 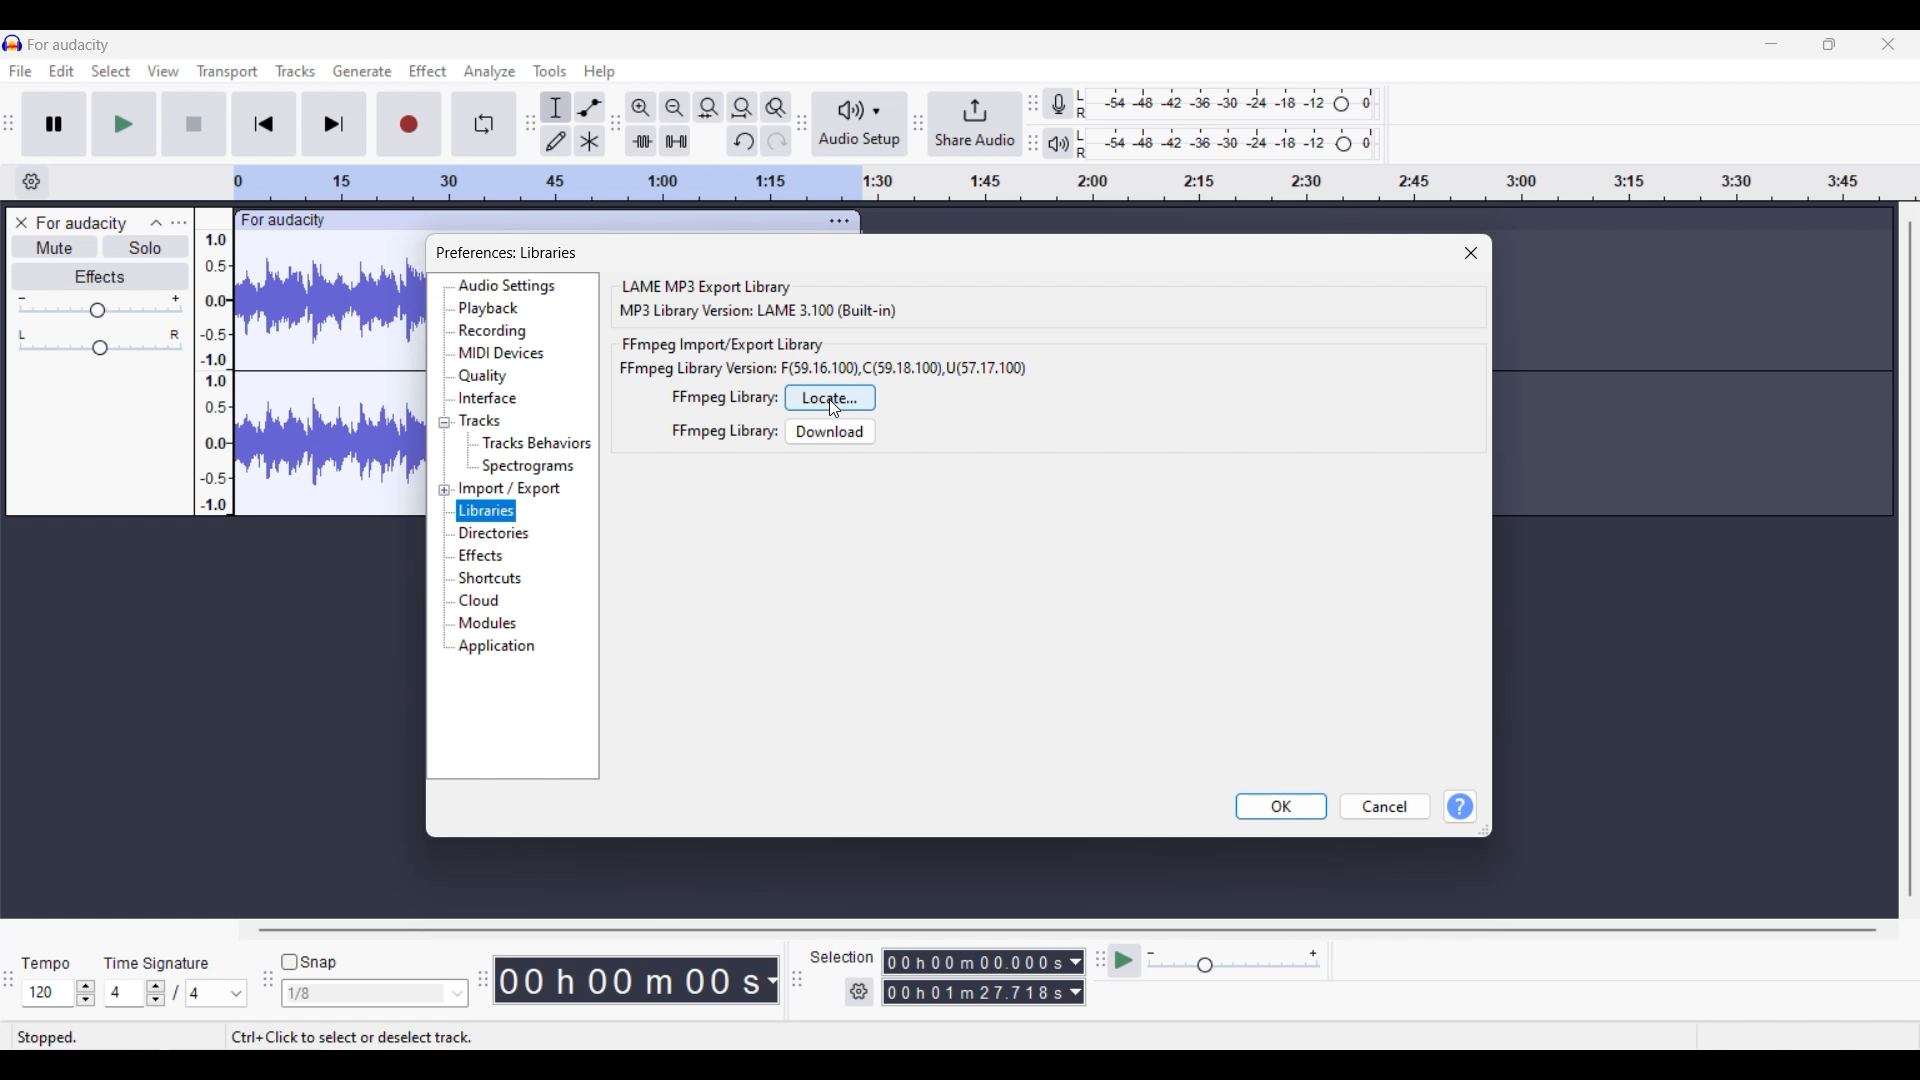 I want to click on Select menu, so click(x=111, y=70).